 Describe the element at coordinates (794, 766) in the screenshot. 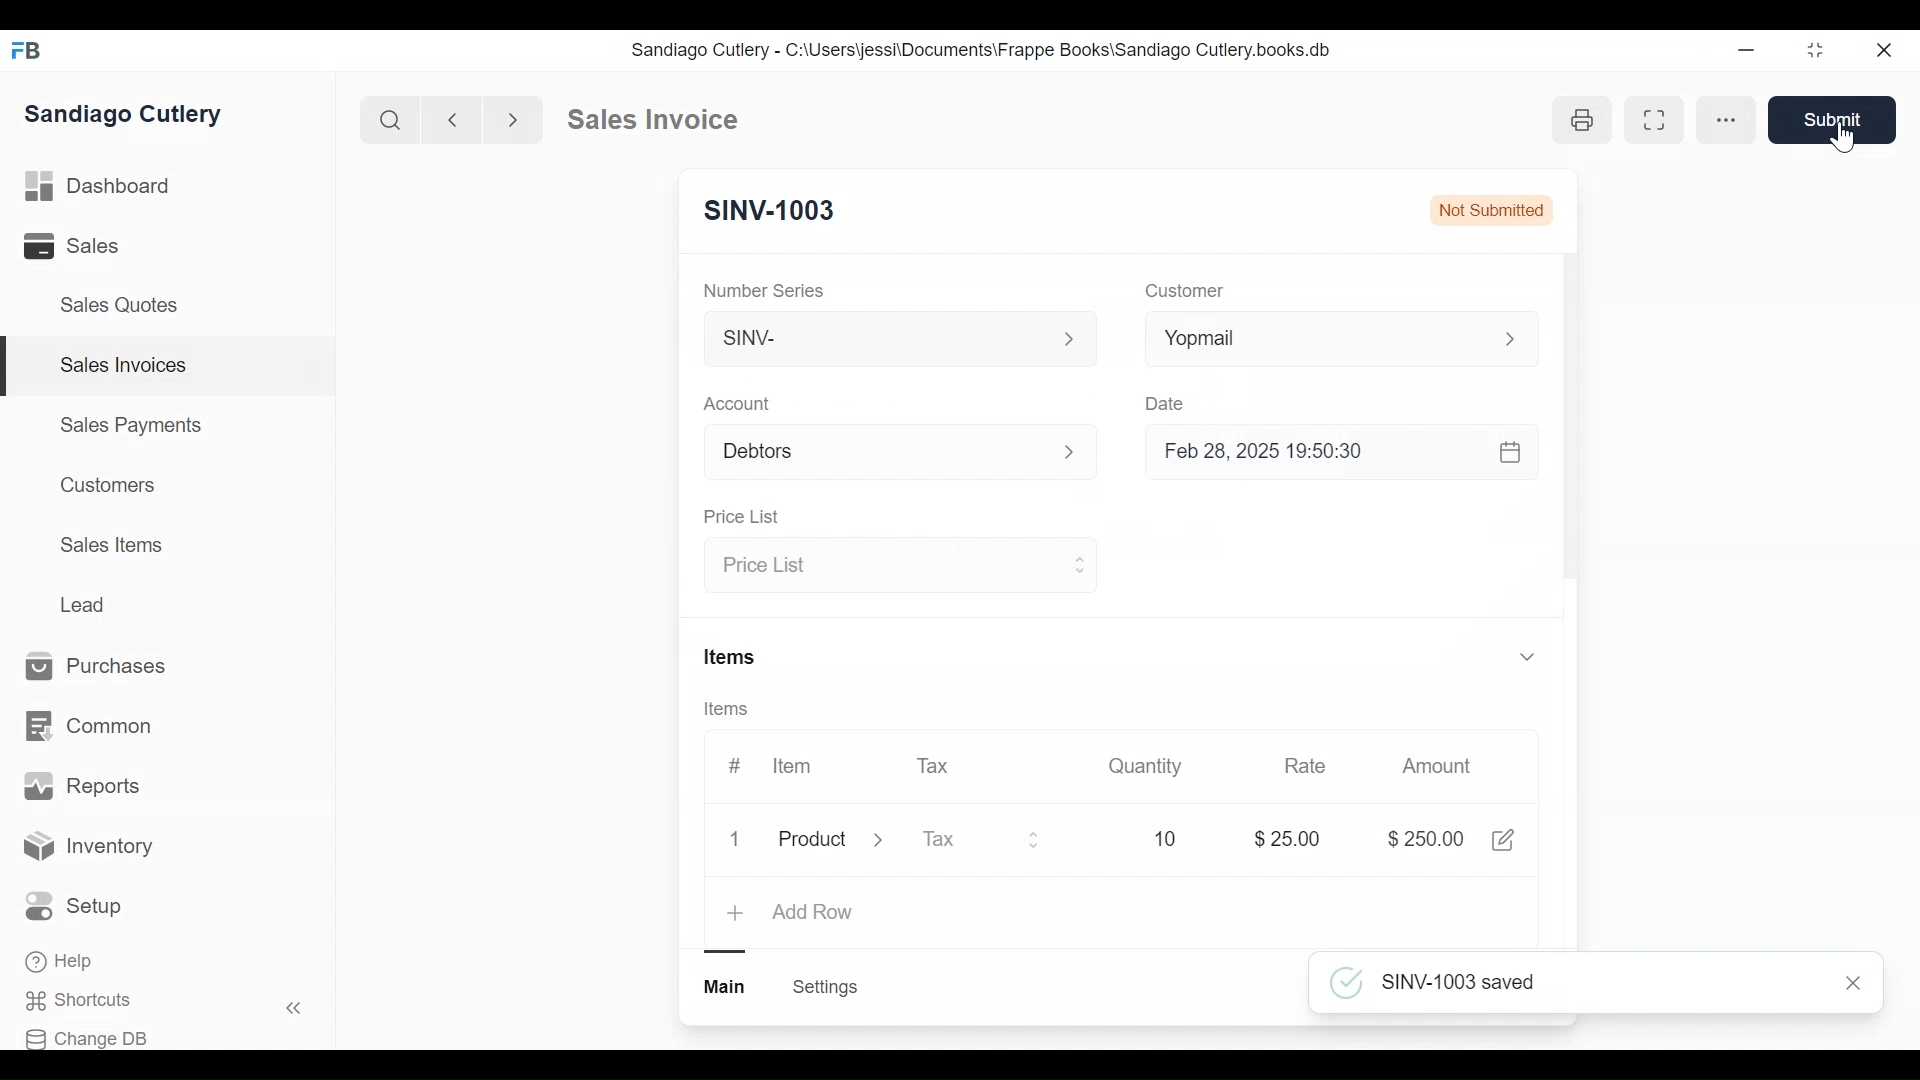

I see `Item` at that location.